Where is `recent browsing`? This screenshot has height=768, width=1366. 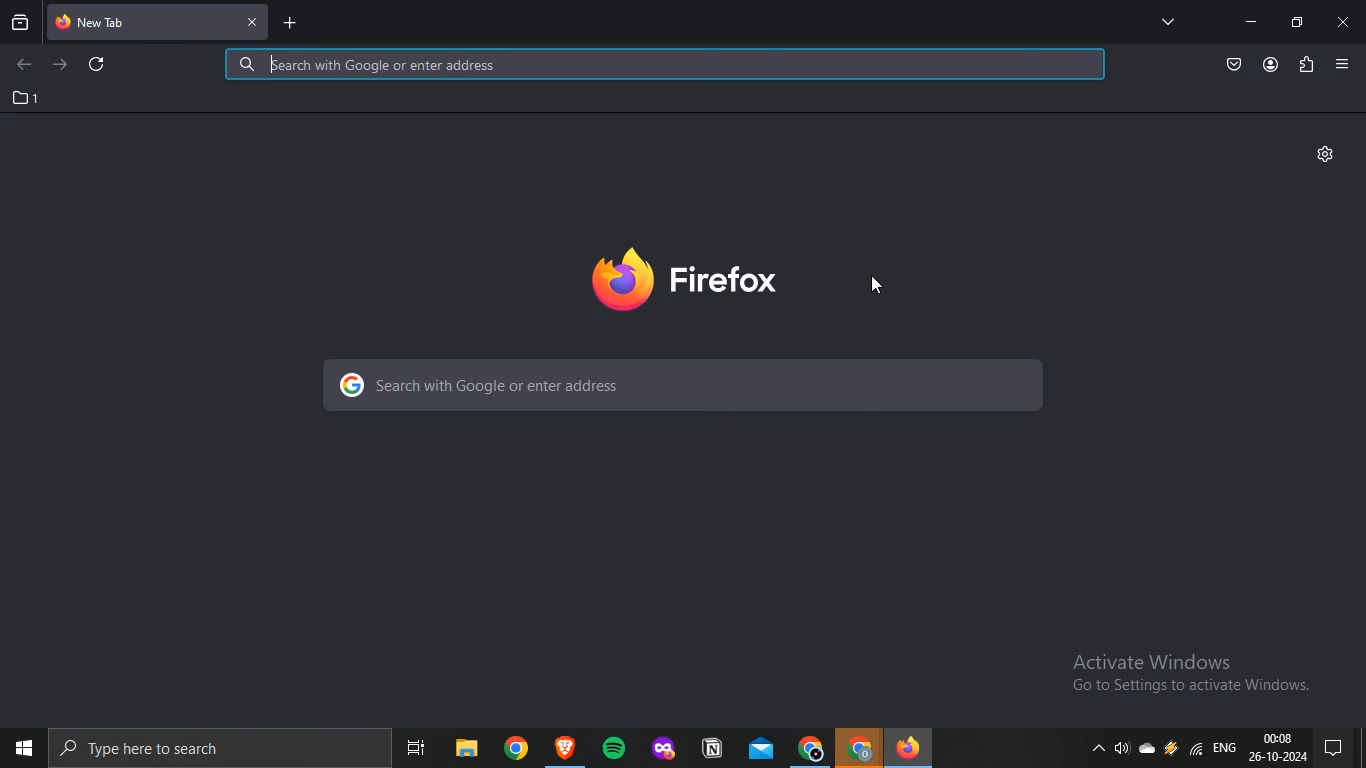 recent browsing is located at coordinates (19, 25).